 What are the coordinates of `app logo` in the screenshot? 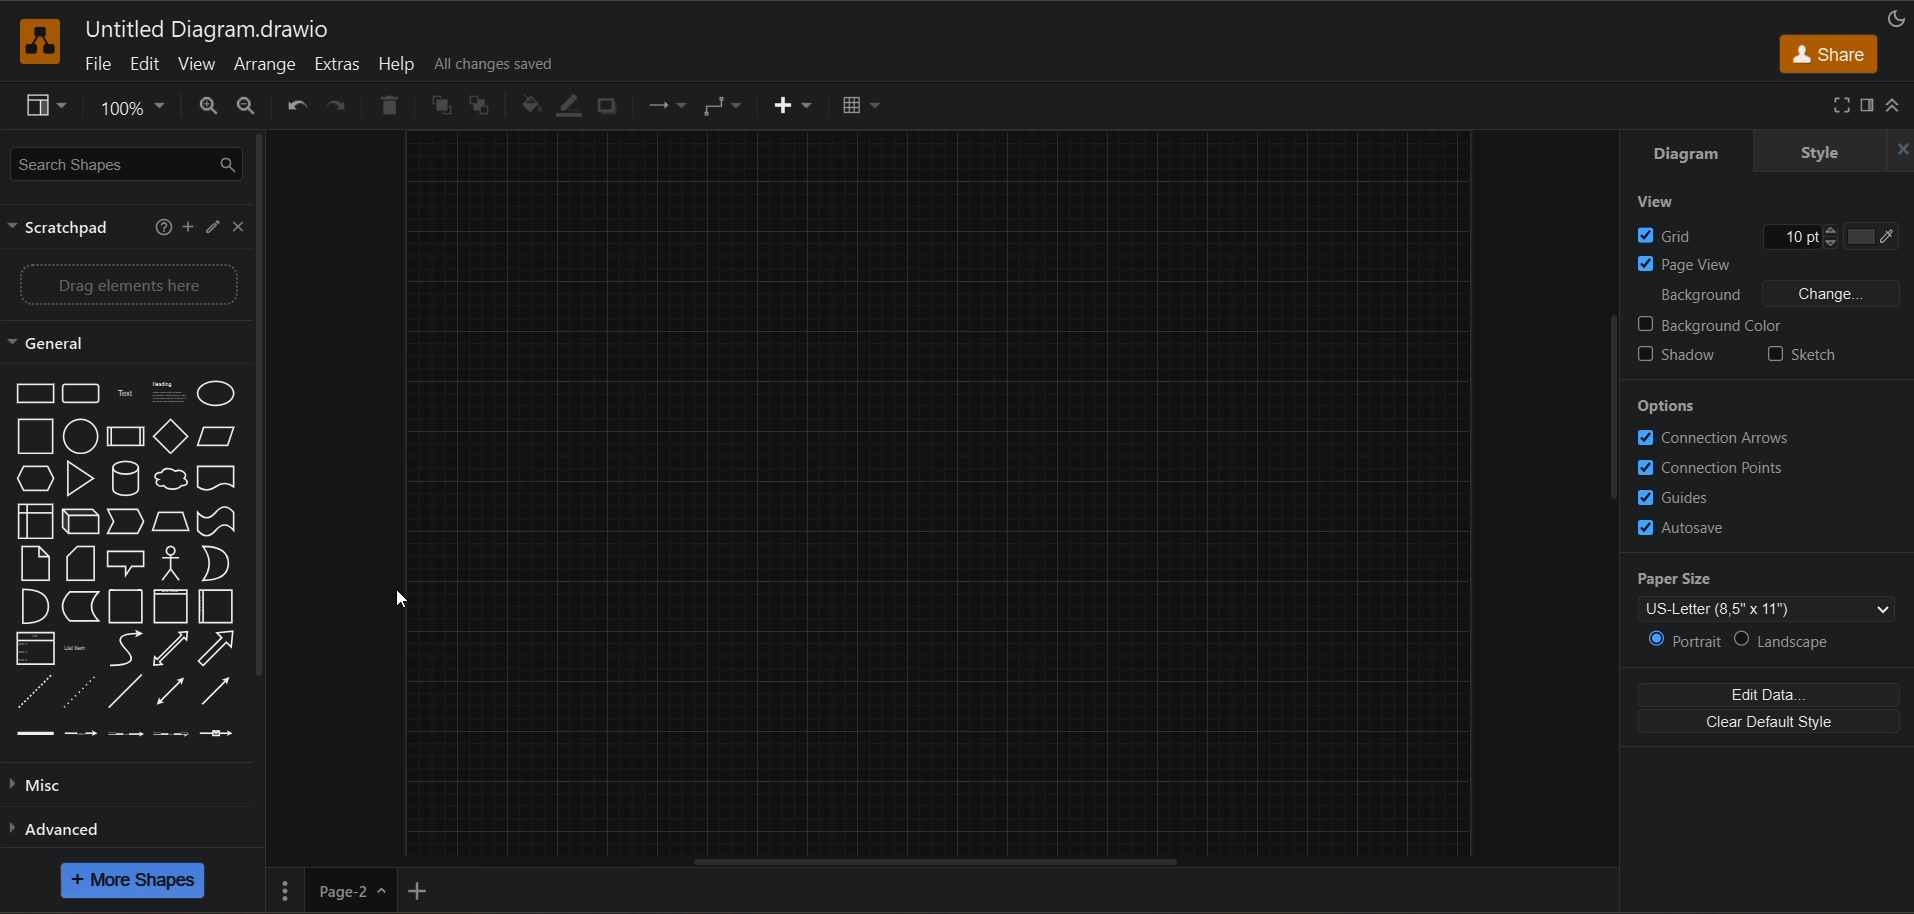 It's located at (41, 43).